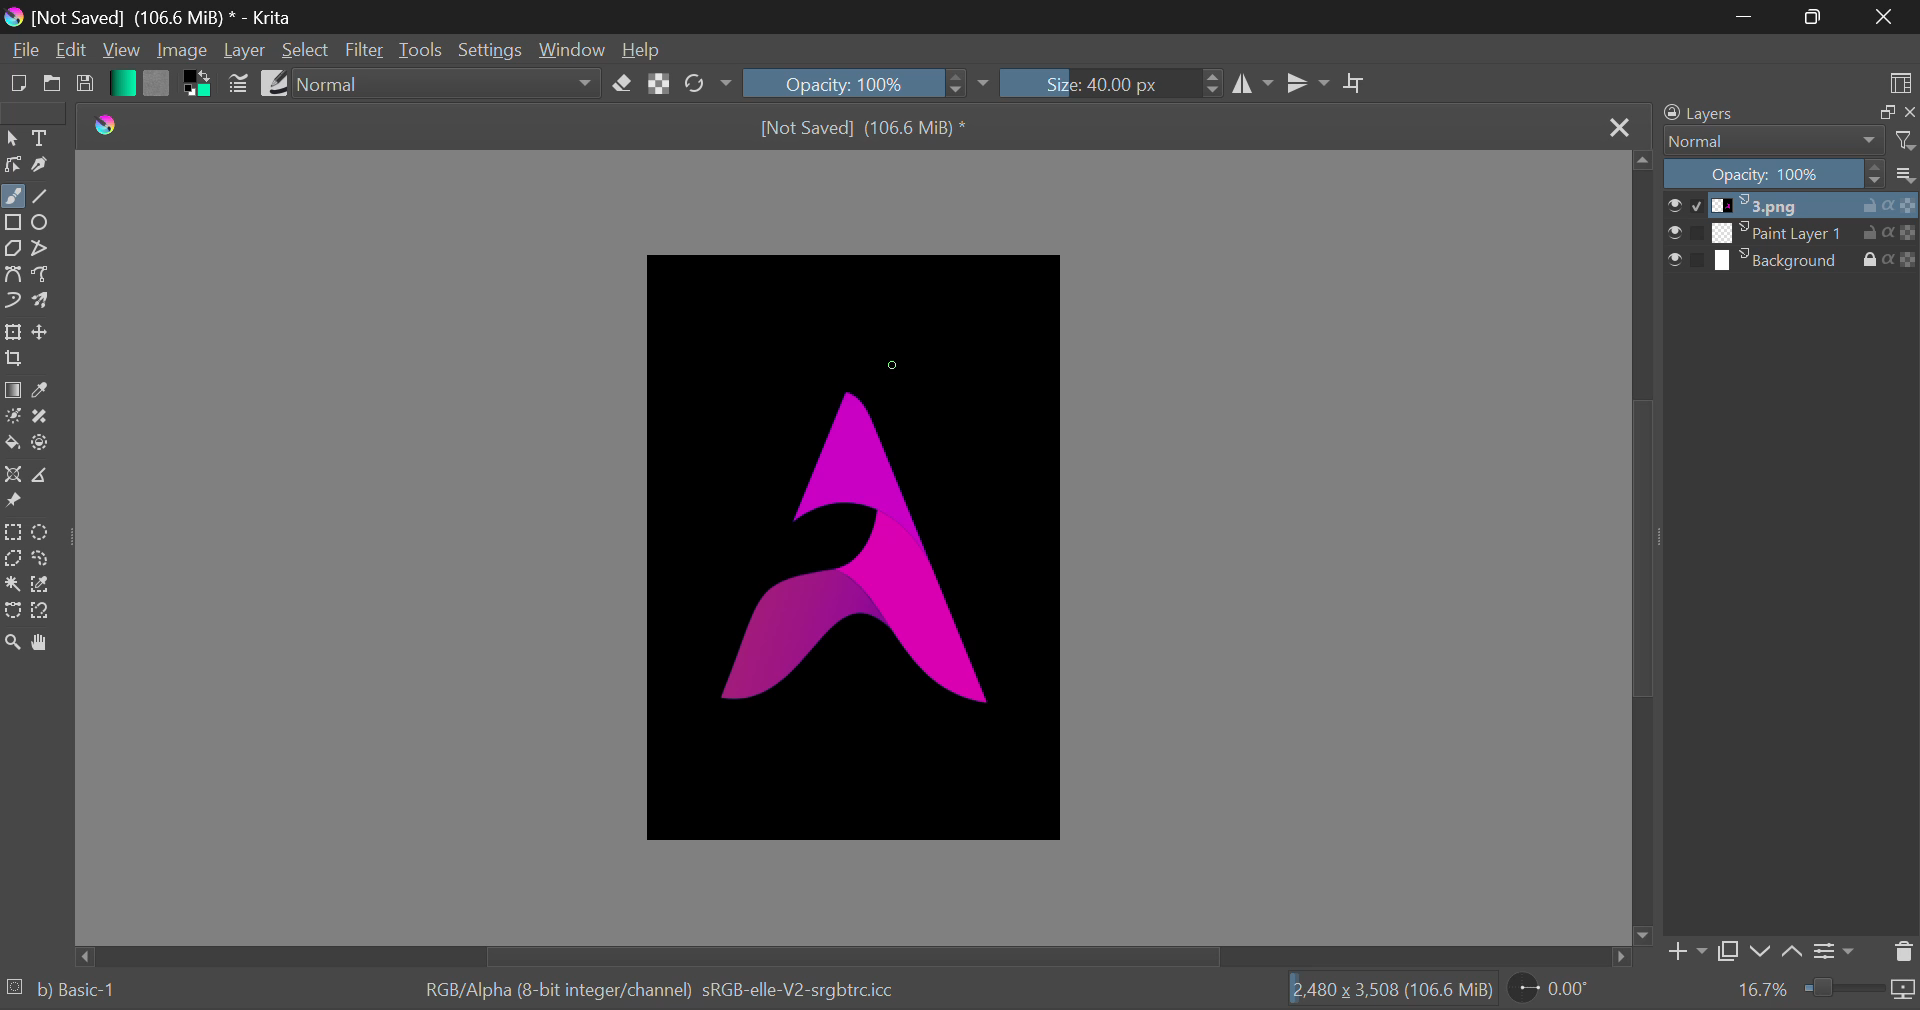 The width and height of the screenshot is (1920, 1010). What do you see at coordinates (449, 82) in the screenshot?
I see `Blending Mode` at bounding box center [449, 82].